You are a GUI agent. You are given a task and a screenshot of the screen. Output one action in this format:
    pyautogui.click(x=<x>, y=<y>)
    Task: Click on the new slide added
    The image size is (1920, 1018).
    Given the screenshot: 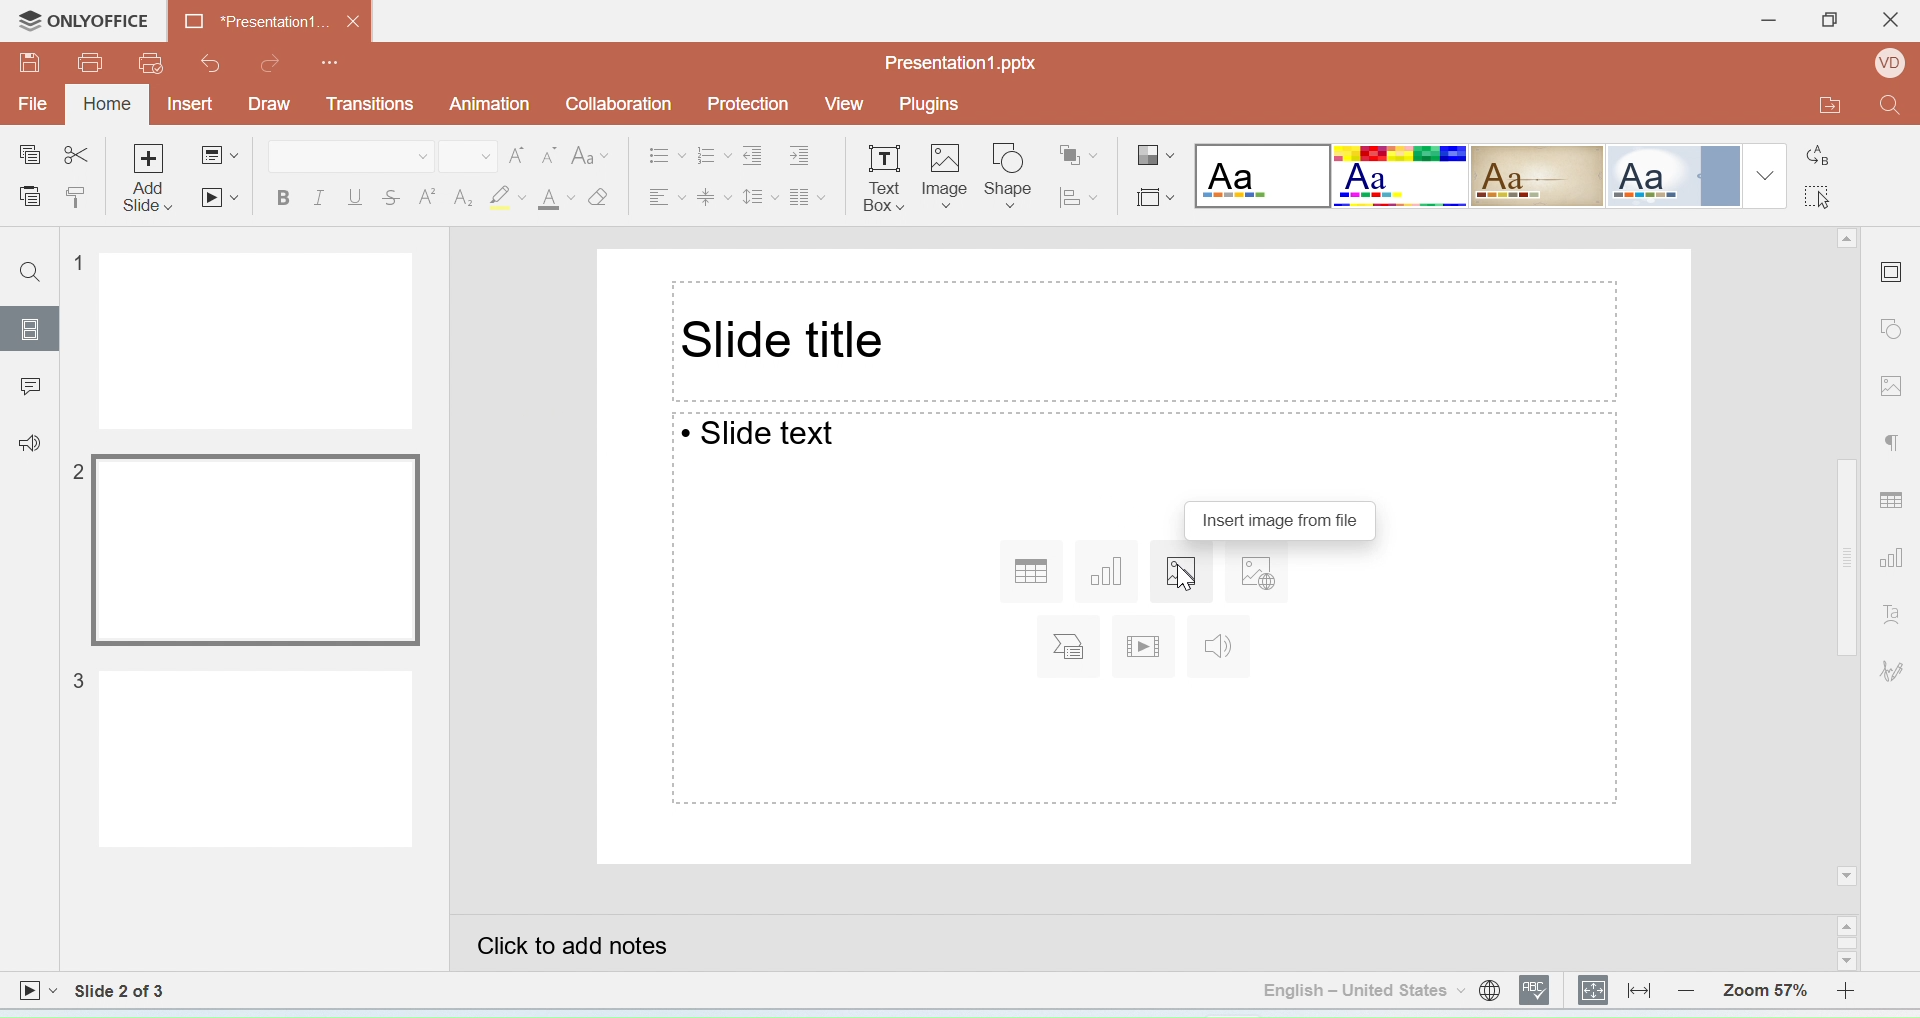 What is the action you would take?
    pyautogui.click(x=242, y=758)
    